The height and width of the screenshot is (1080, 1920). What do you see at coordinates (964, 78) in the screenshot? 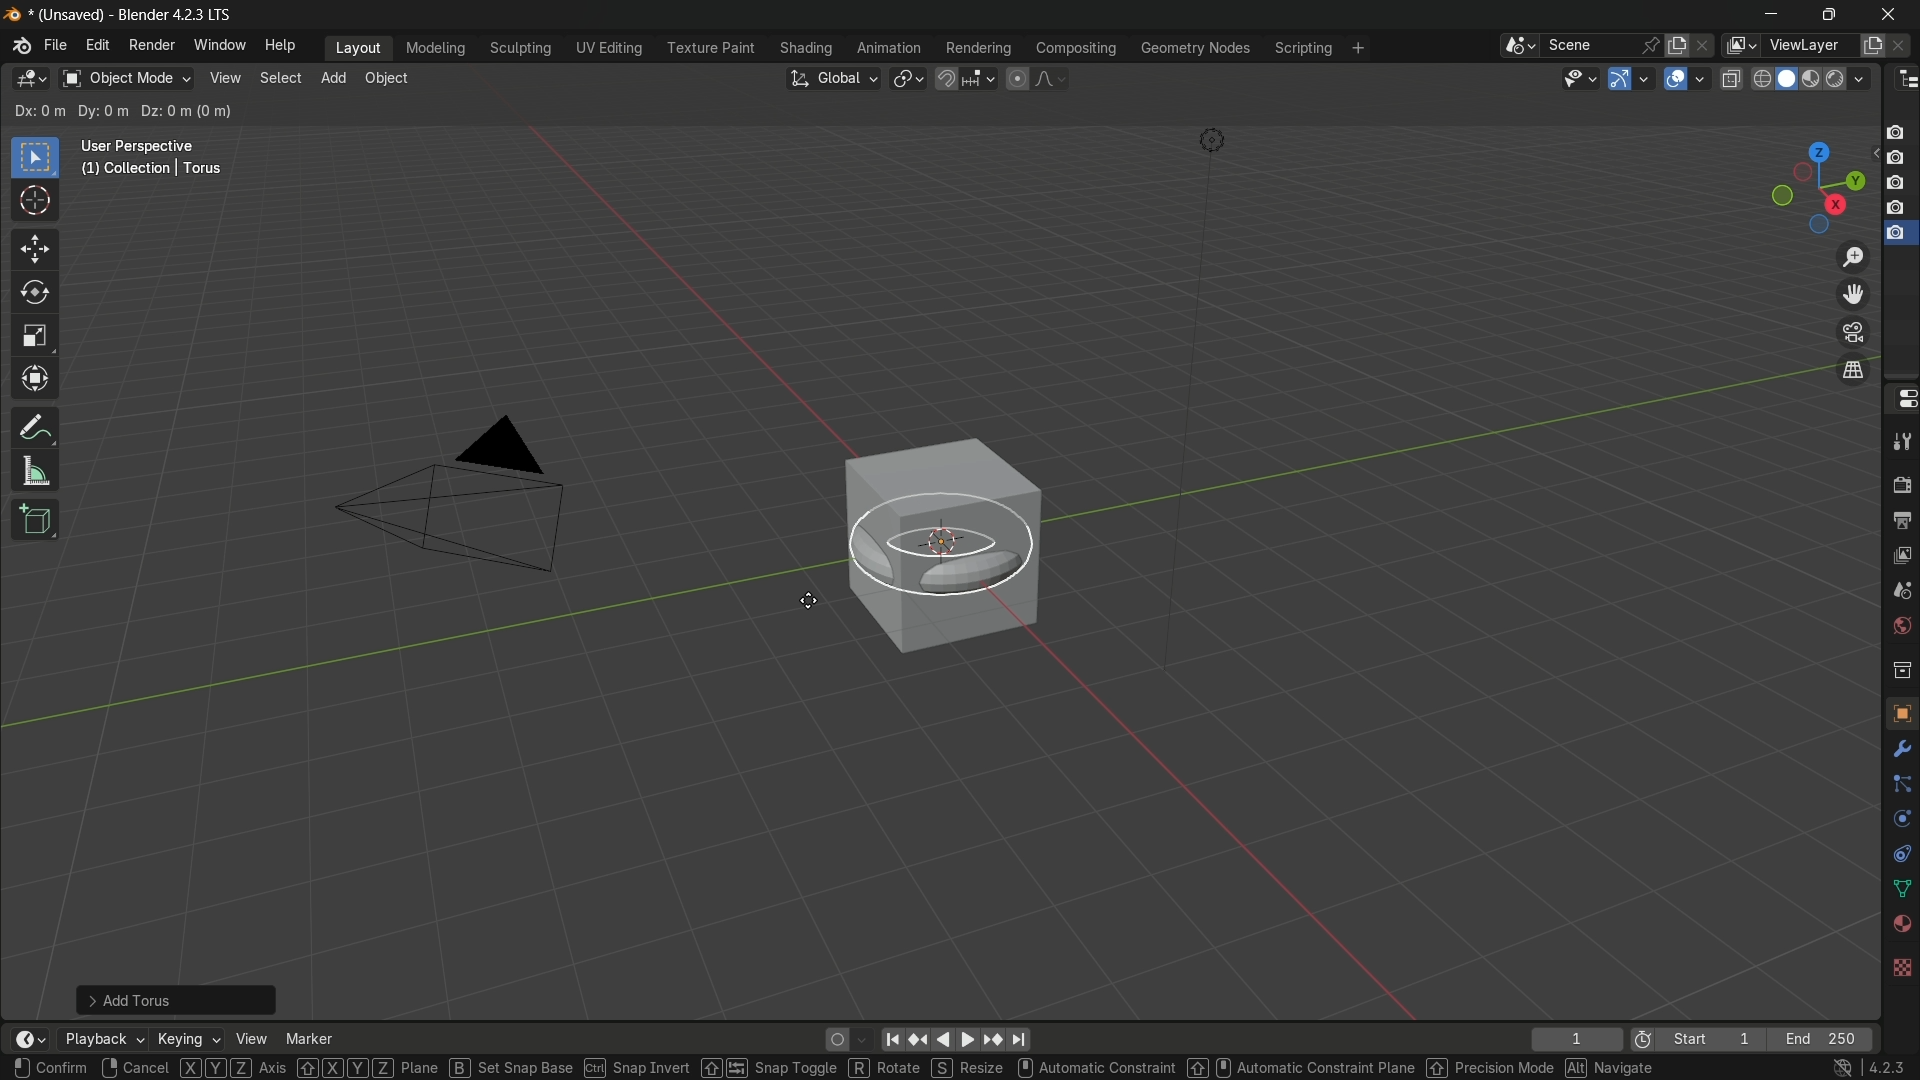
I see `snap` at bounding box center [964, 78].